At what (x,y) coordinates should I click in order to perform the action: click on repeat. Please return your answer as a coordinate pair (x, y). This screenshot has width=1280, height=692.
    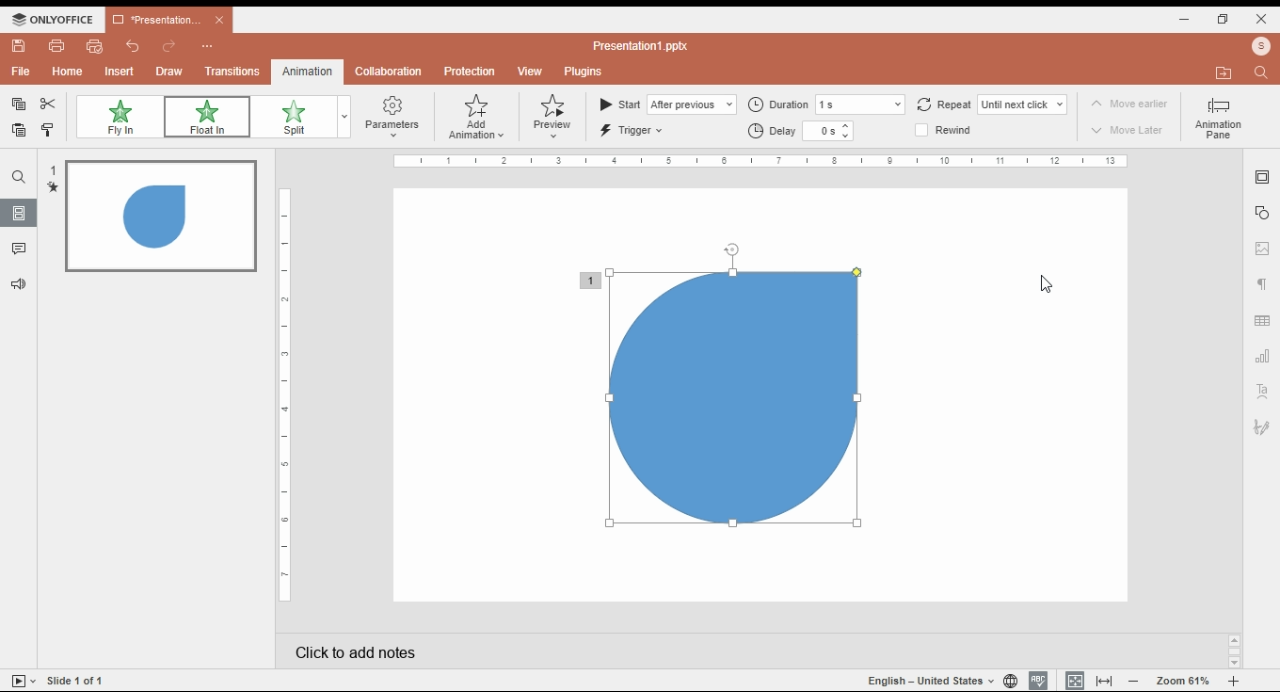
    Looking at the image, I should click on (989, 103).